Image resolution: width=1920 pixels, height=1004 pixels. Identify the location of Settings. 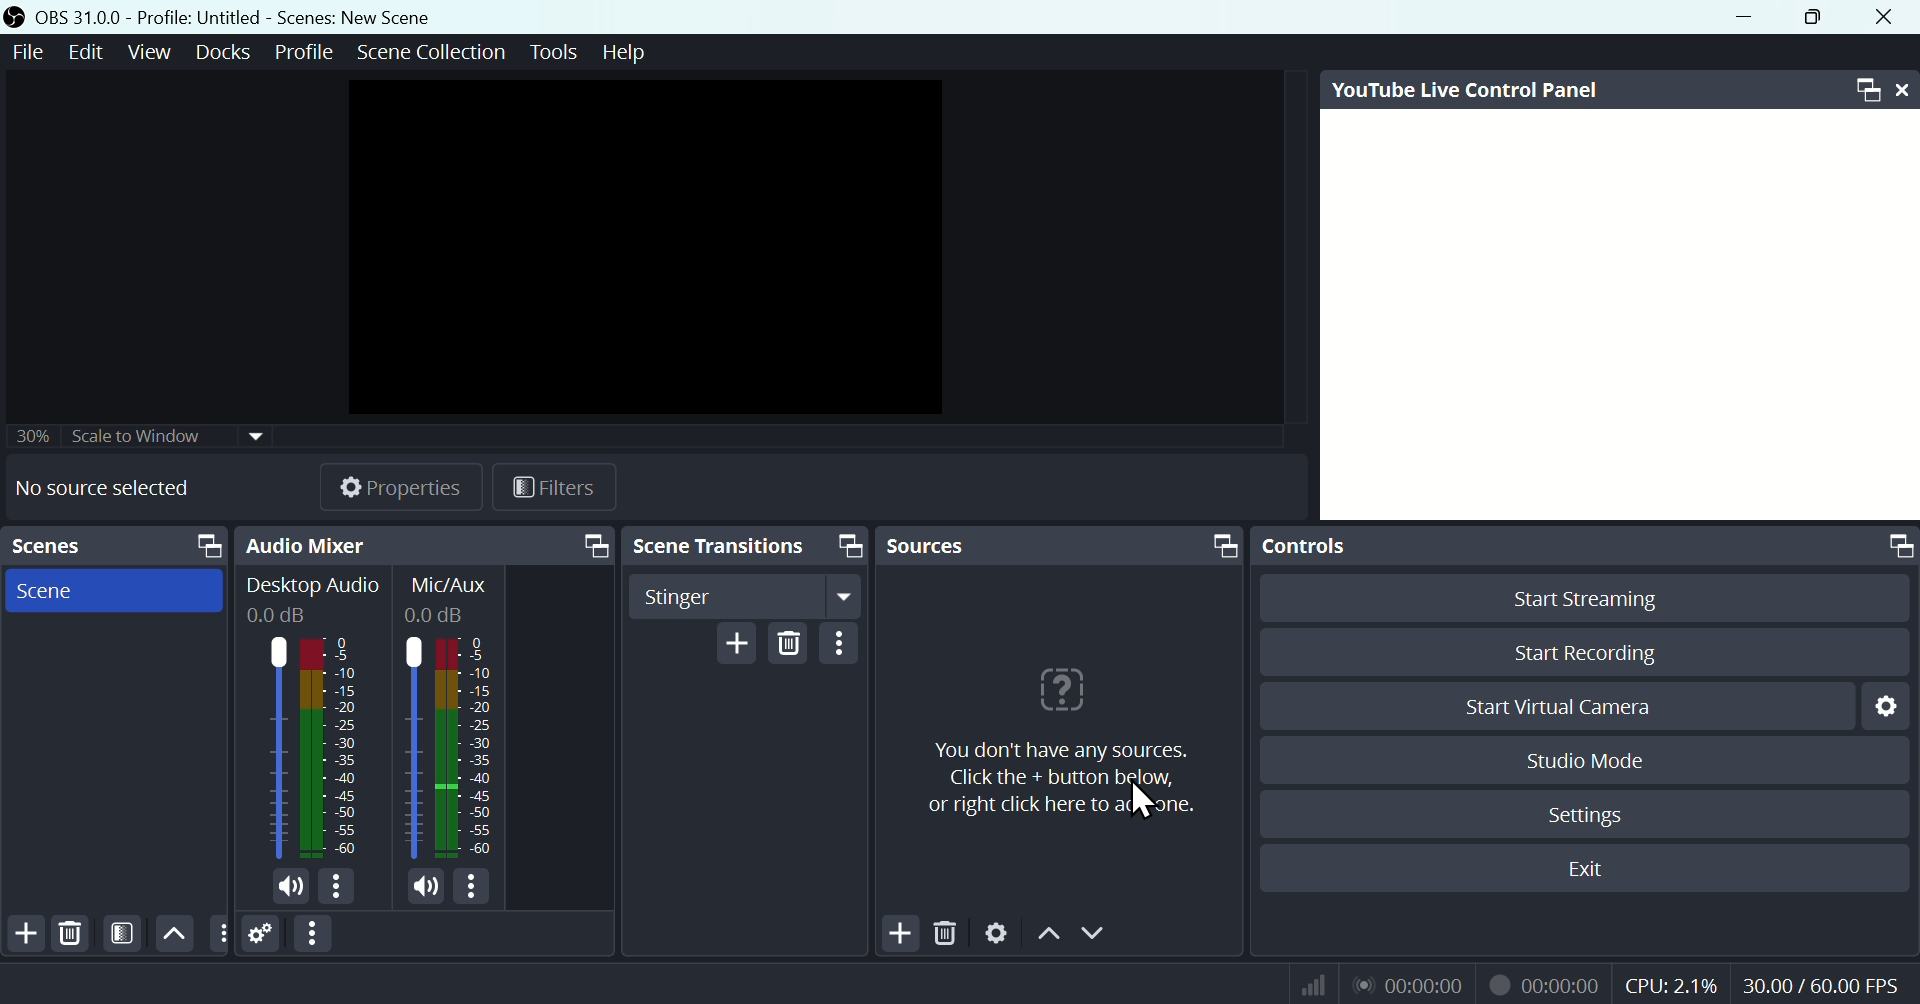
(1583, 812).